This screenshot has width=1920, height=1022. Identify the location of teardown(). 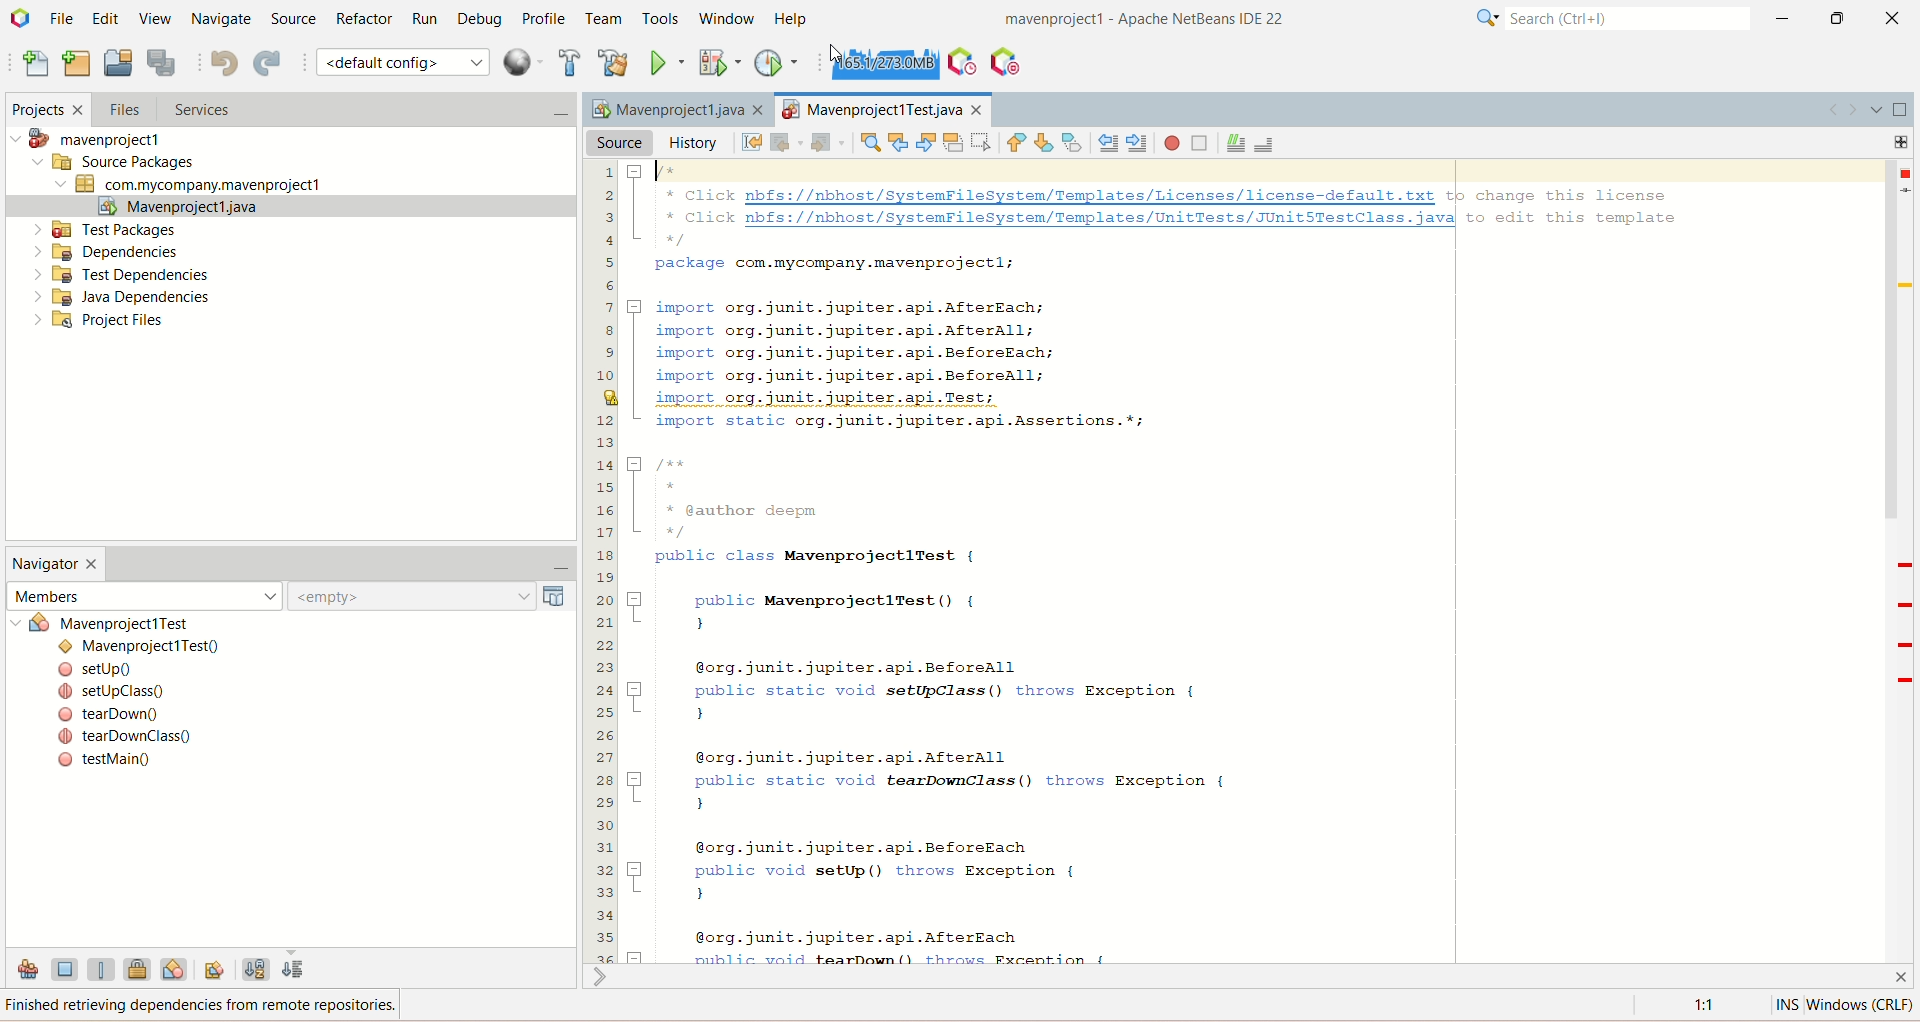
(152, 712).